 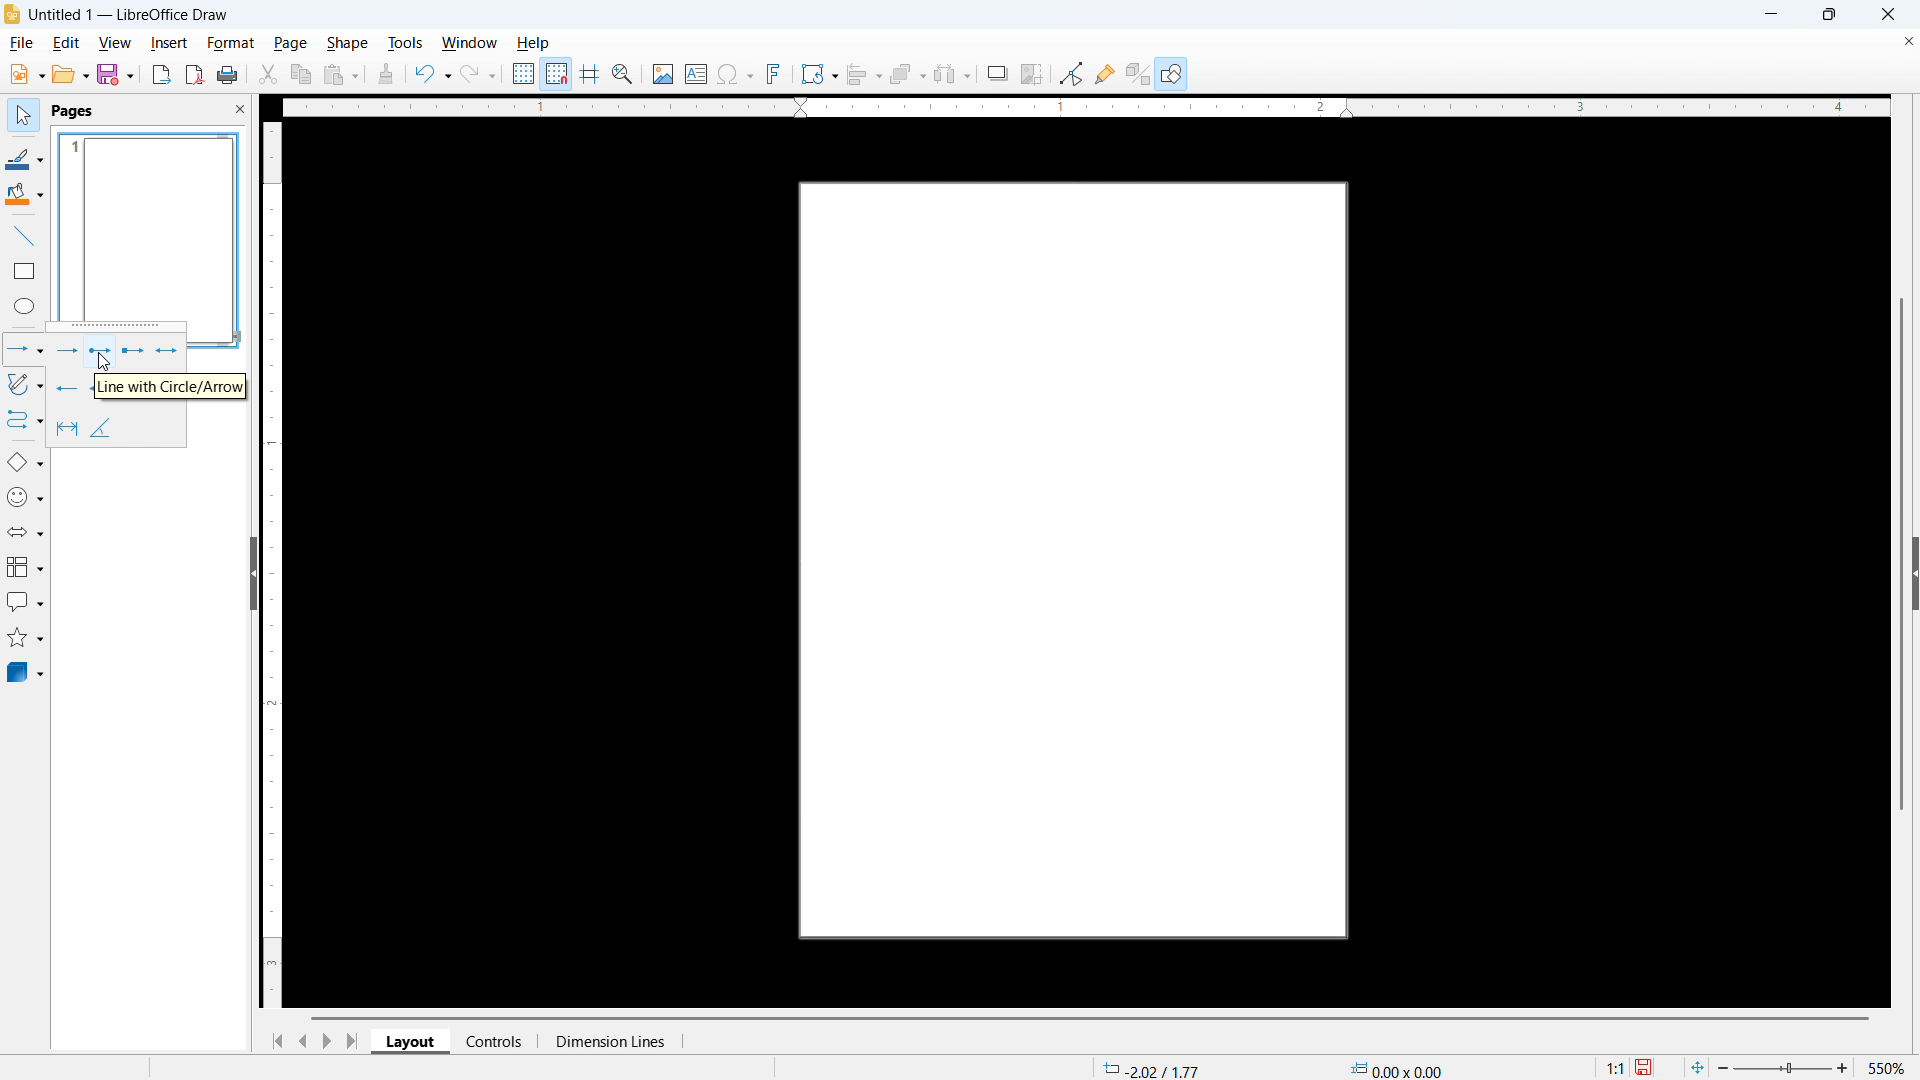 I want to click on Tools , so click(x=405, y=43).